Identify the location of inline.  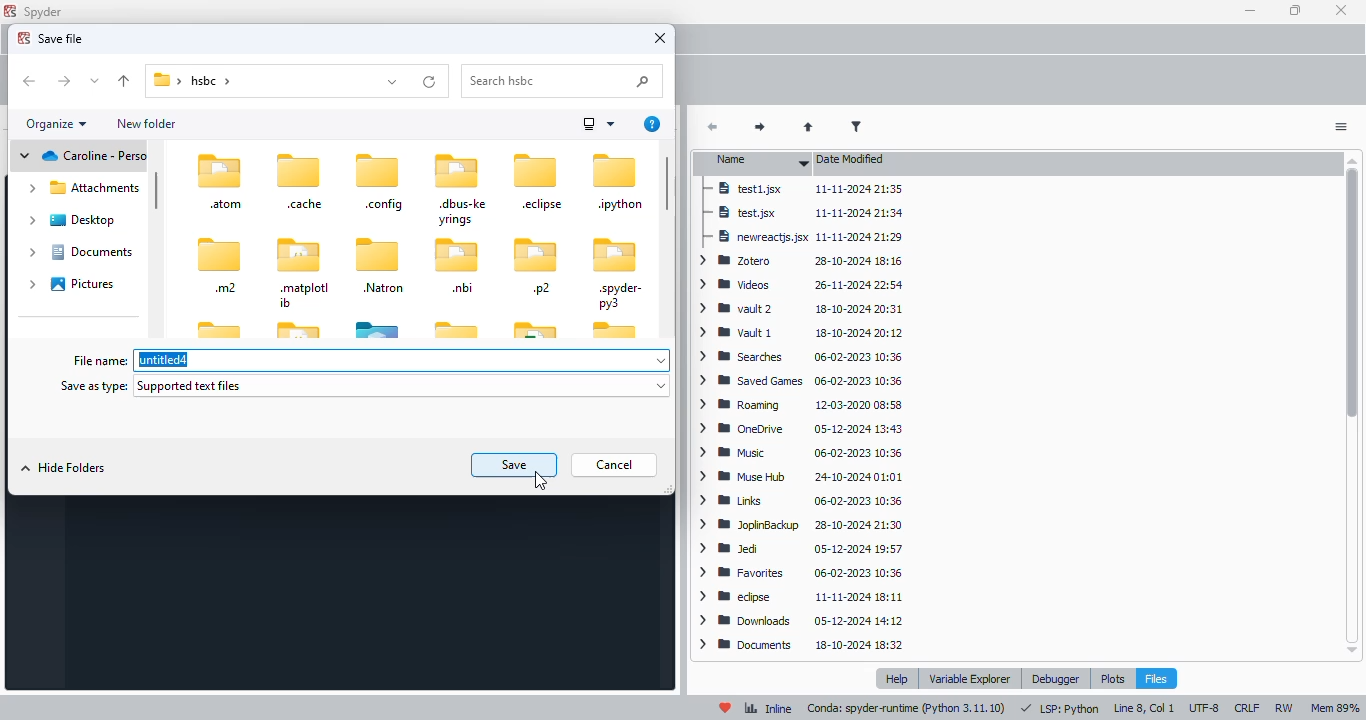
(768, 709).